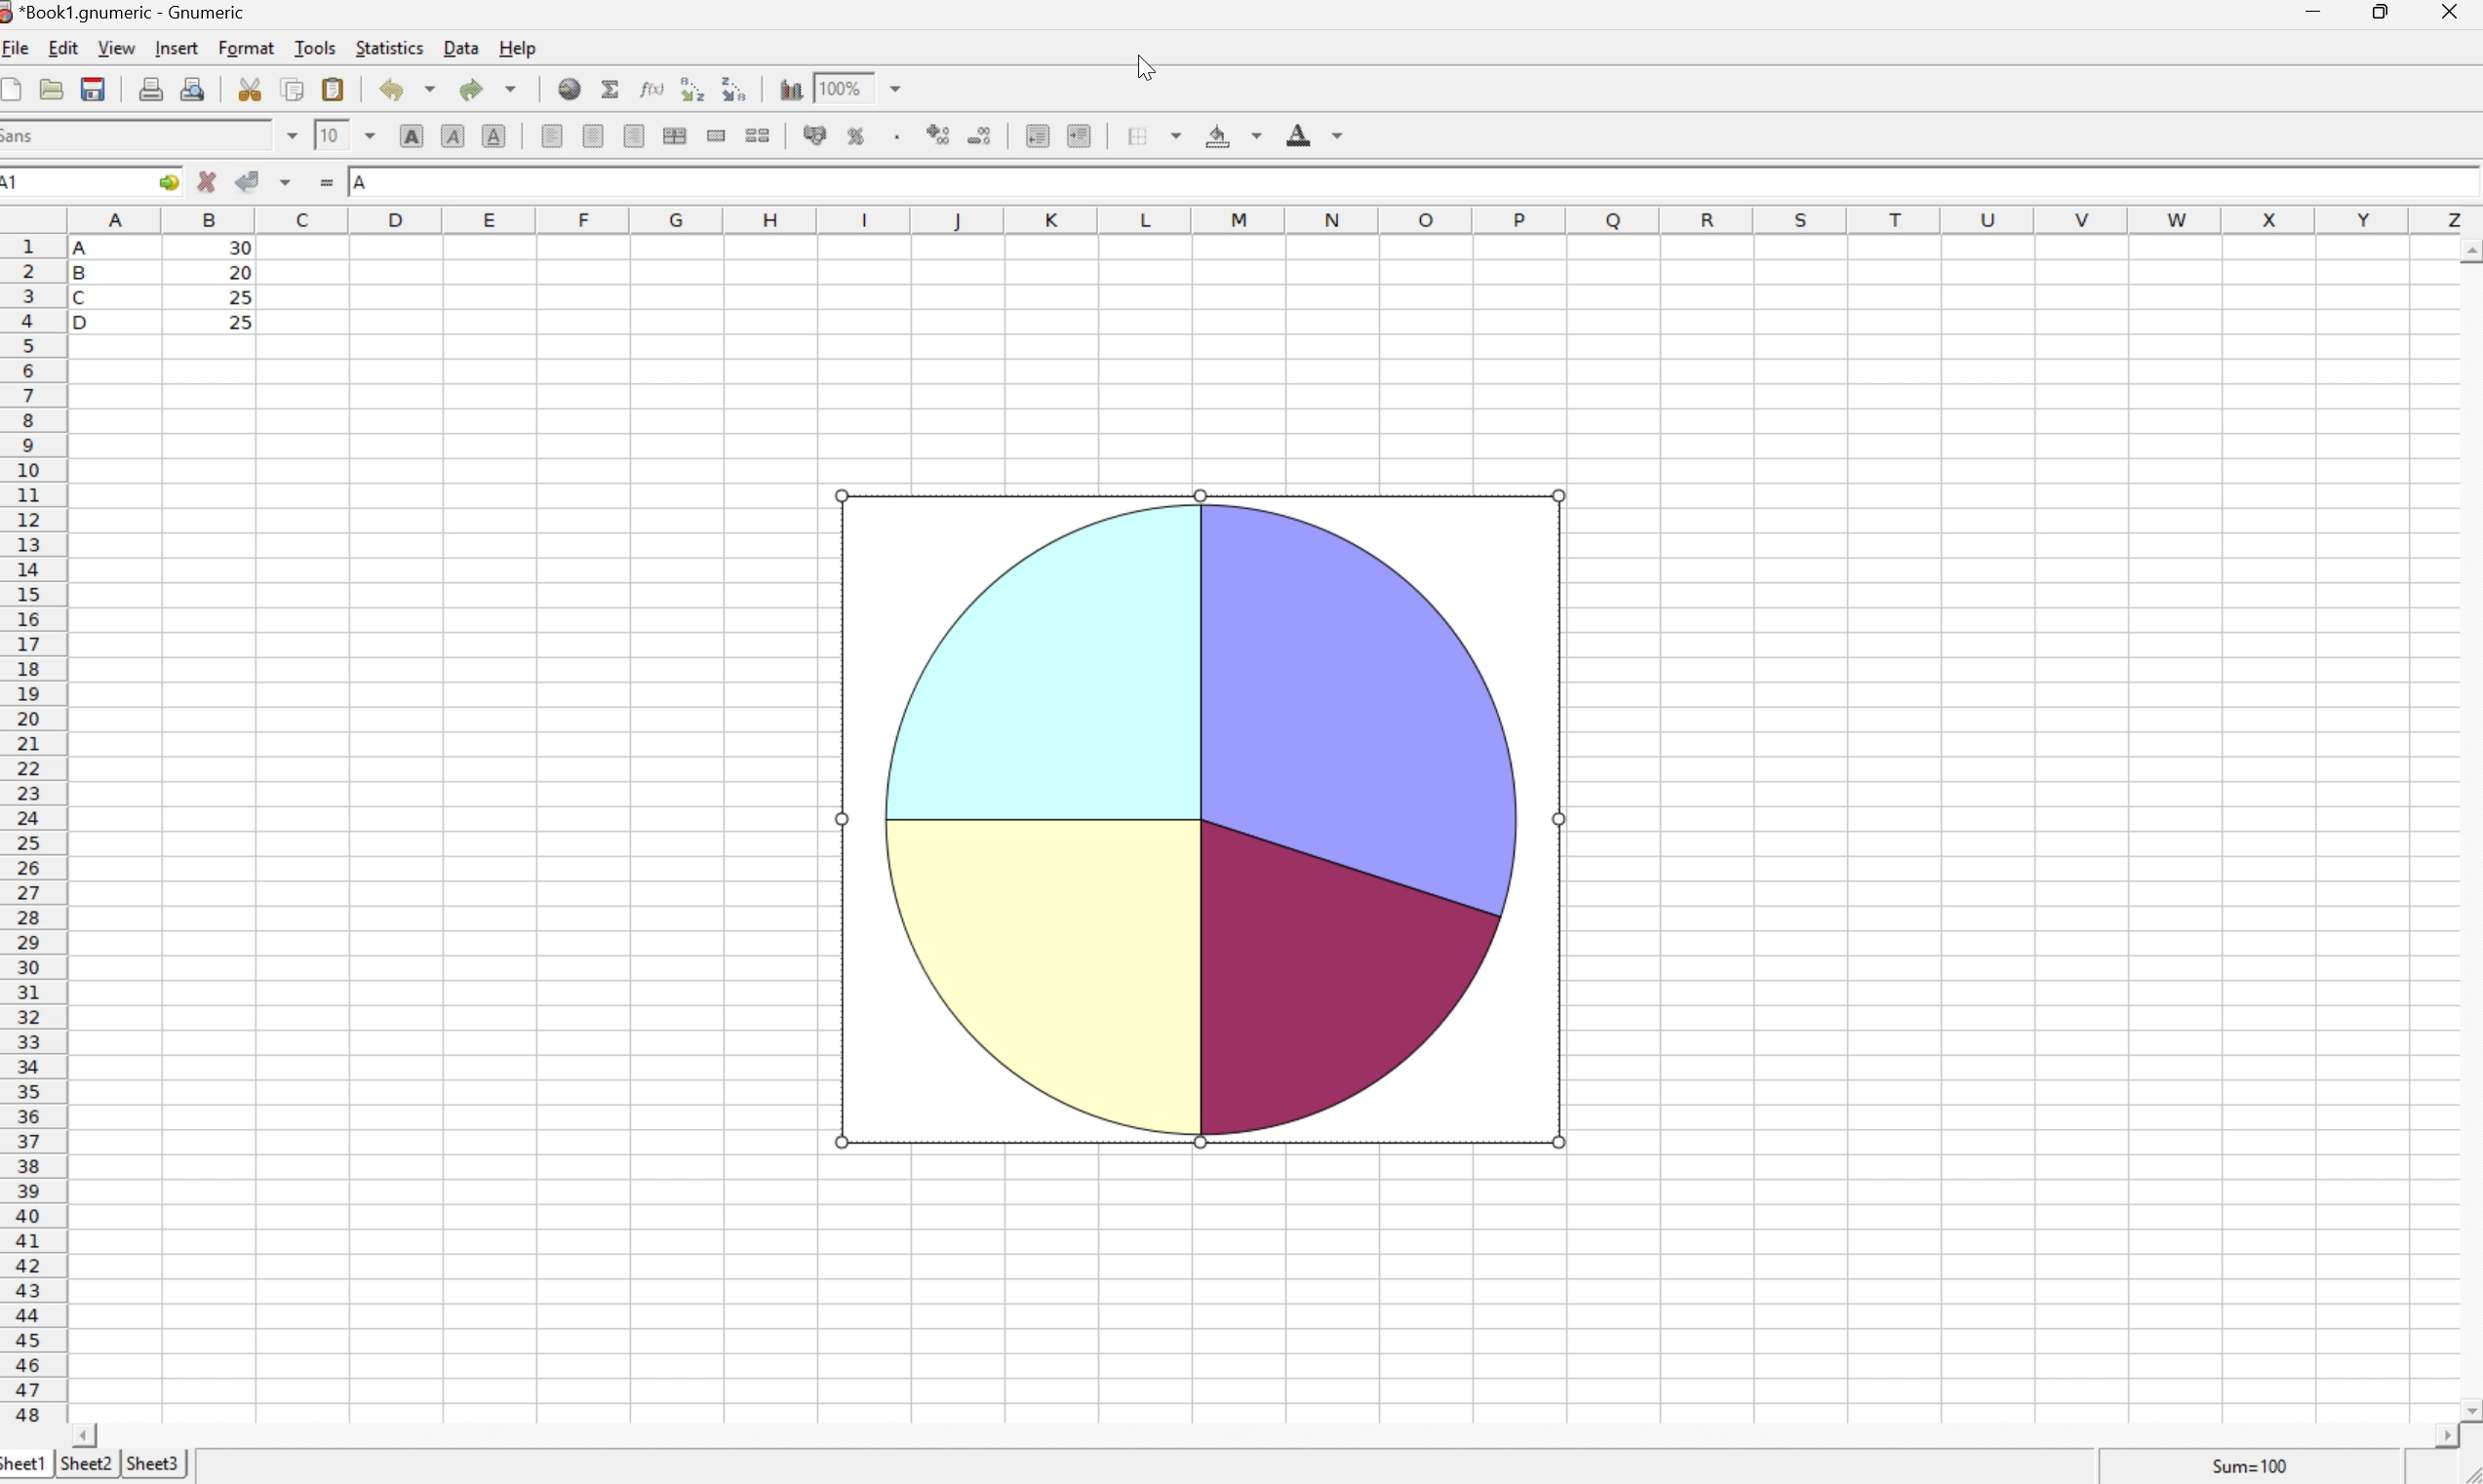  What do you see at coordinates (84, 298) in the screenshot?
I see `C` at bounding box center [84, 298].